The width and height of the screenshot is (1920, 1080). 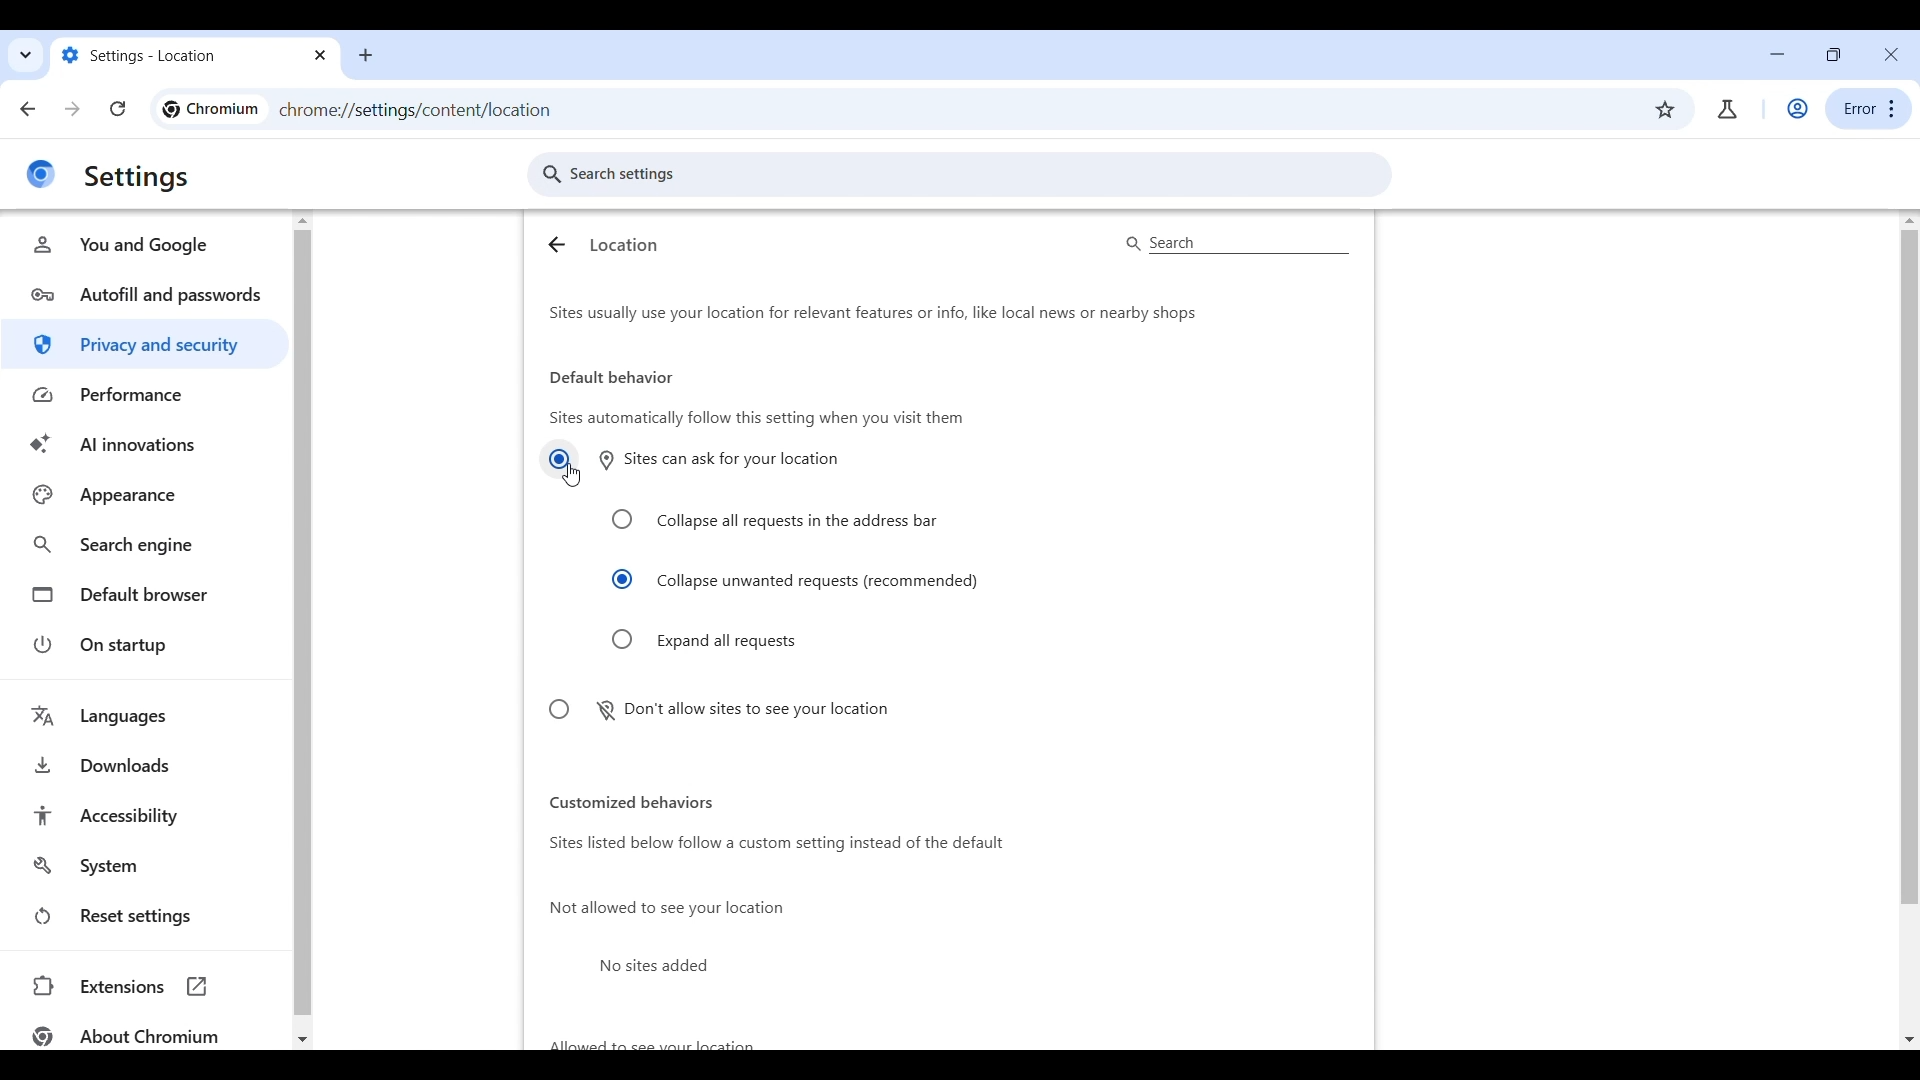 I want to click on Sites can ask for location button, so click(x=559, y=458).